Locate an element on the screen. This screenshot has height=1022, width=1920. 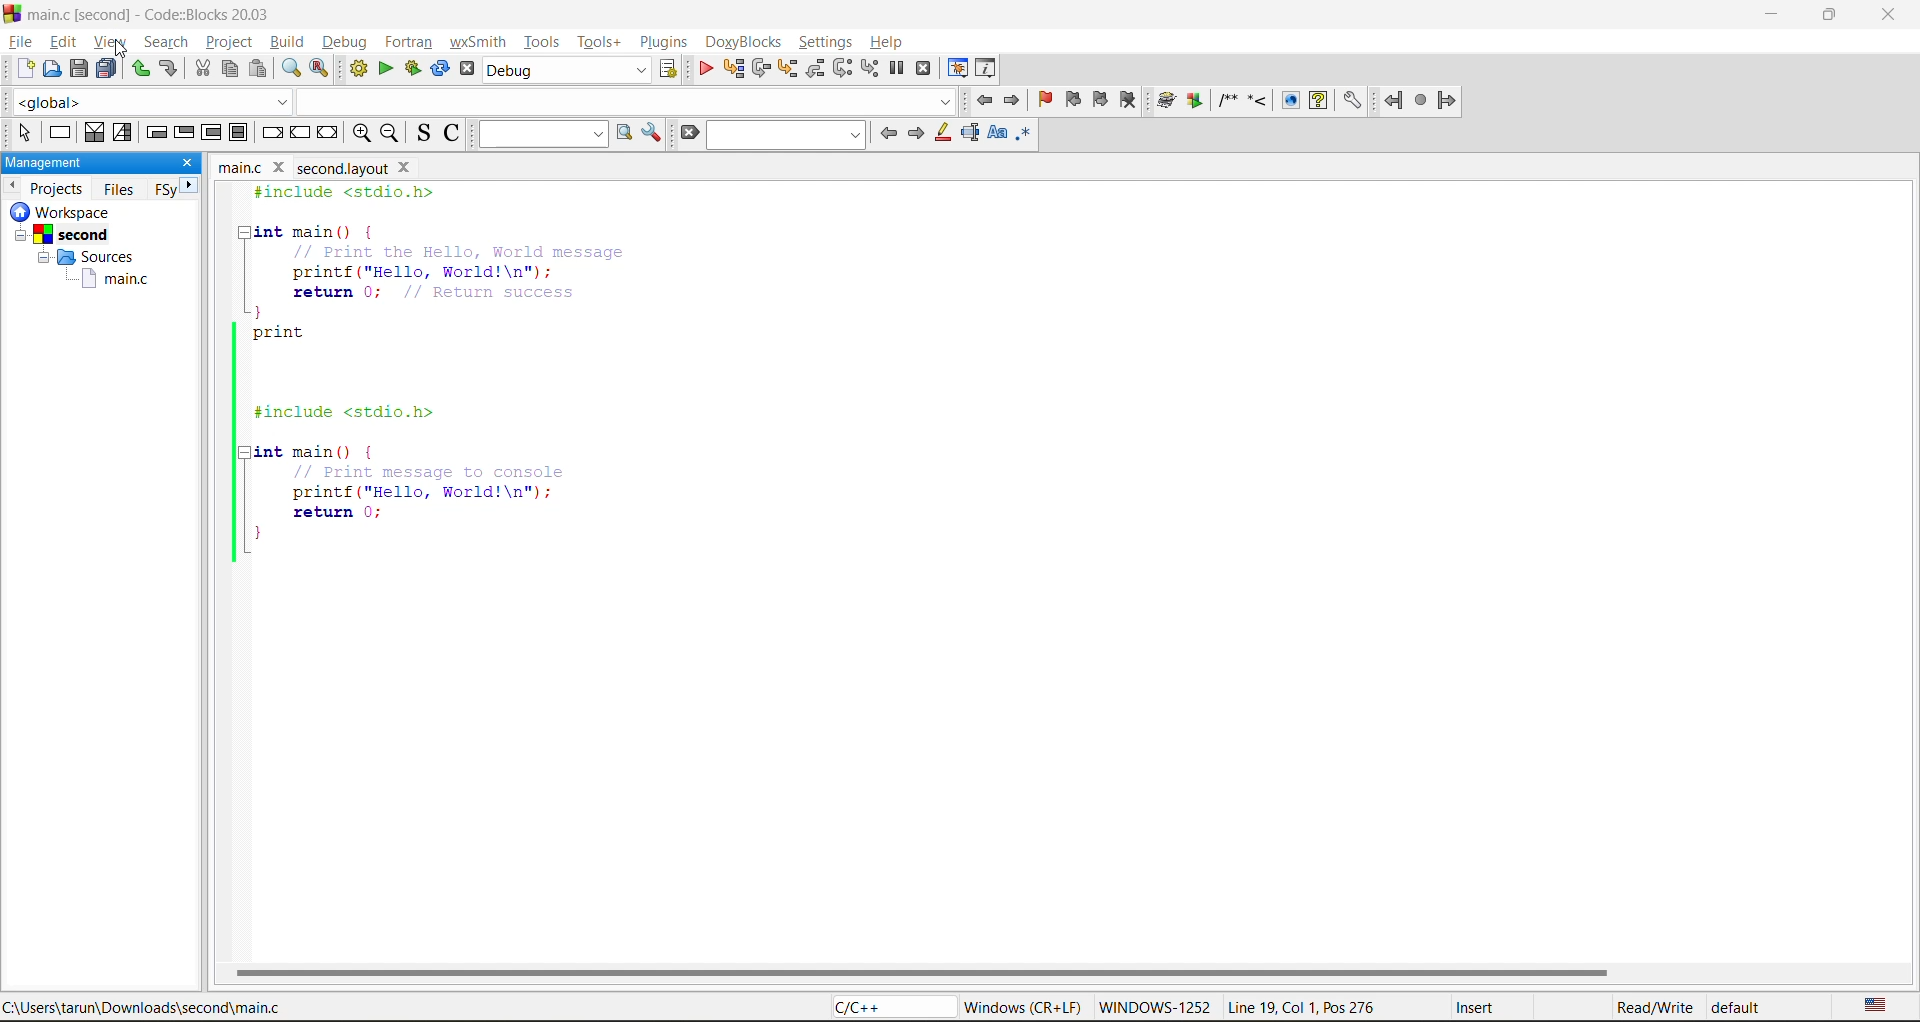
toggle comments is located at coordinates (451, 137).